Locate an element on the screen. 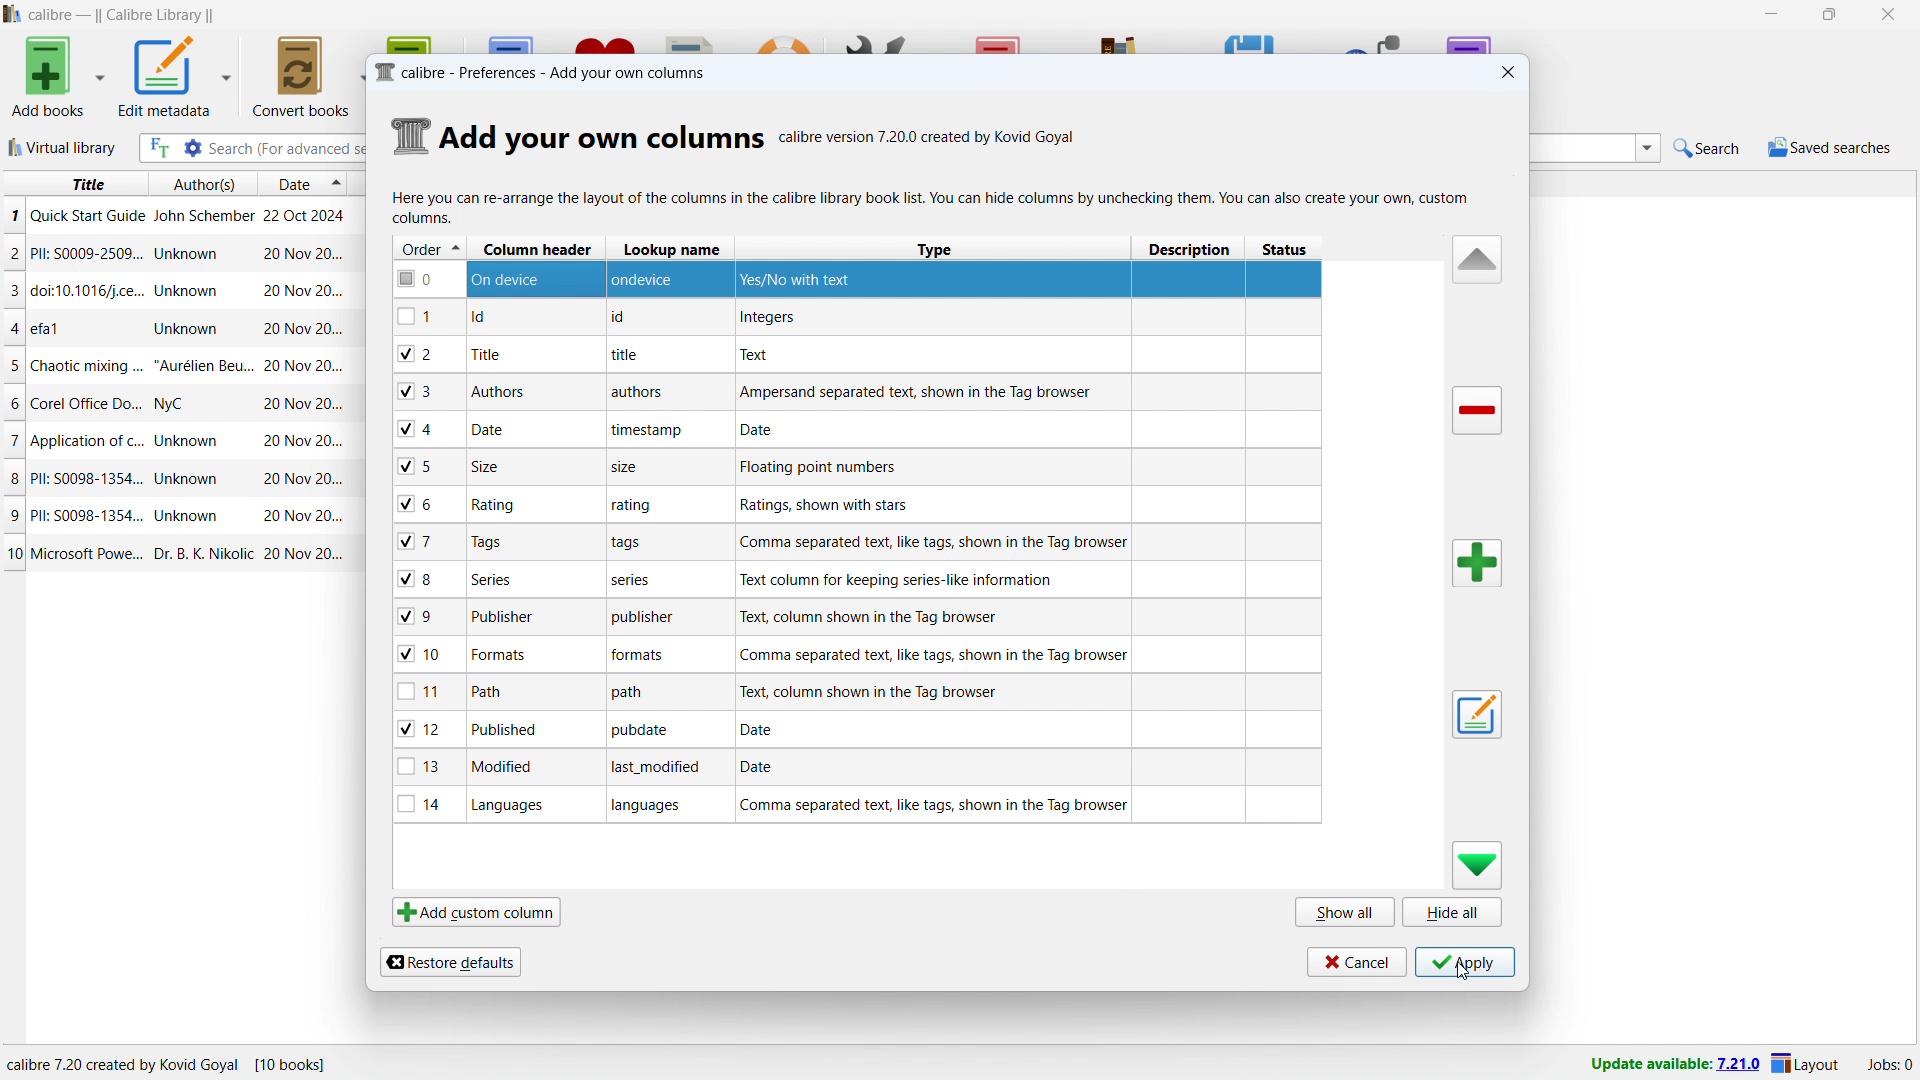 This screenshot has width=1920, height=1080. cancel is located at coordinates (1354, 961).